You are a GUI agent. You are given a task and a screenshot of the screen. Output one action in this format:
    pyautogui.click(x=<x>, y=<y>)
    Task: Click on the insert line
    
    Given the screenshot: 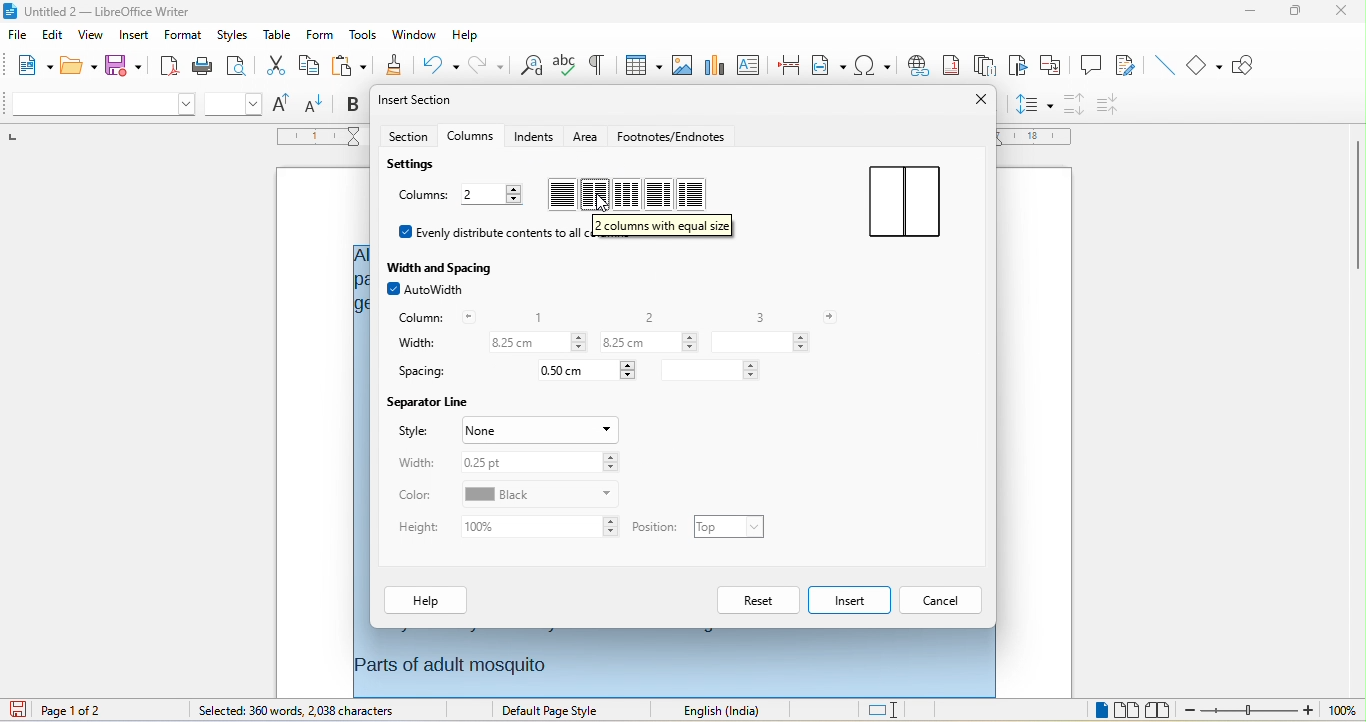 What is the action you would take?
    pyautogui.click(x=1167, y=65)
    